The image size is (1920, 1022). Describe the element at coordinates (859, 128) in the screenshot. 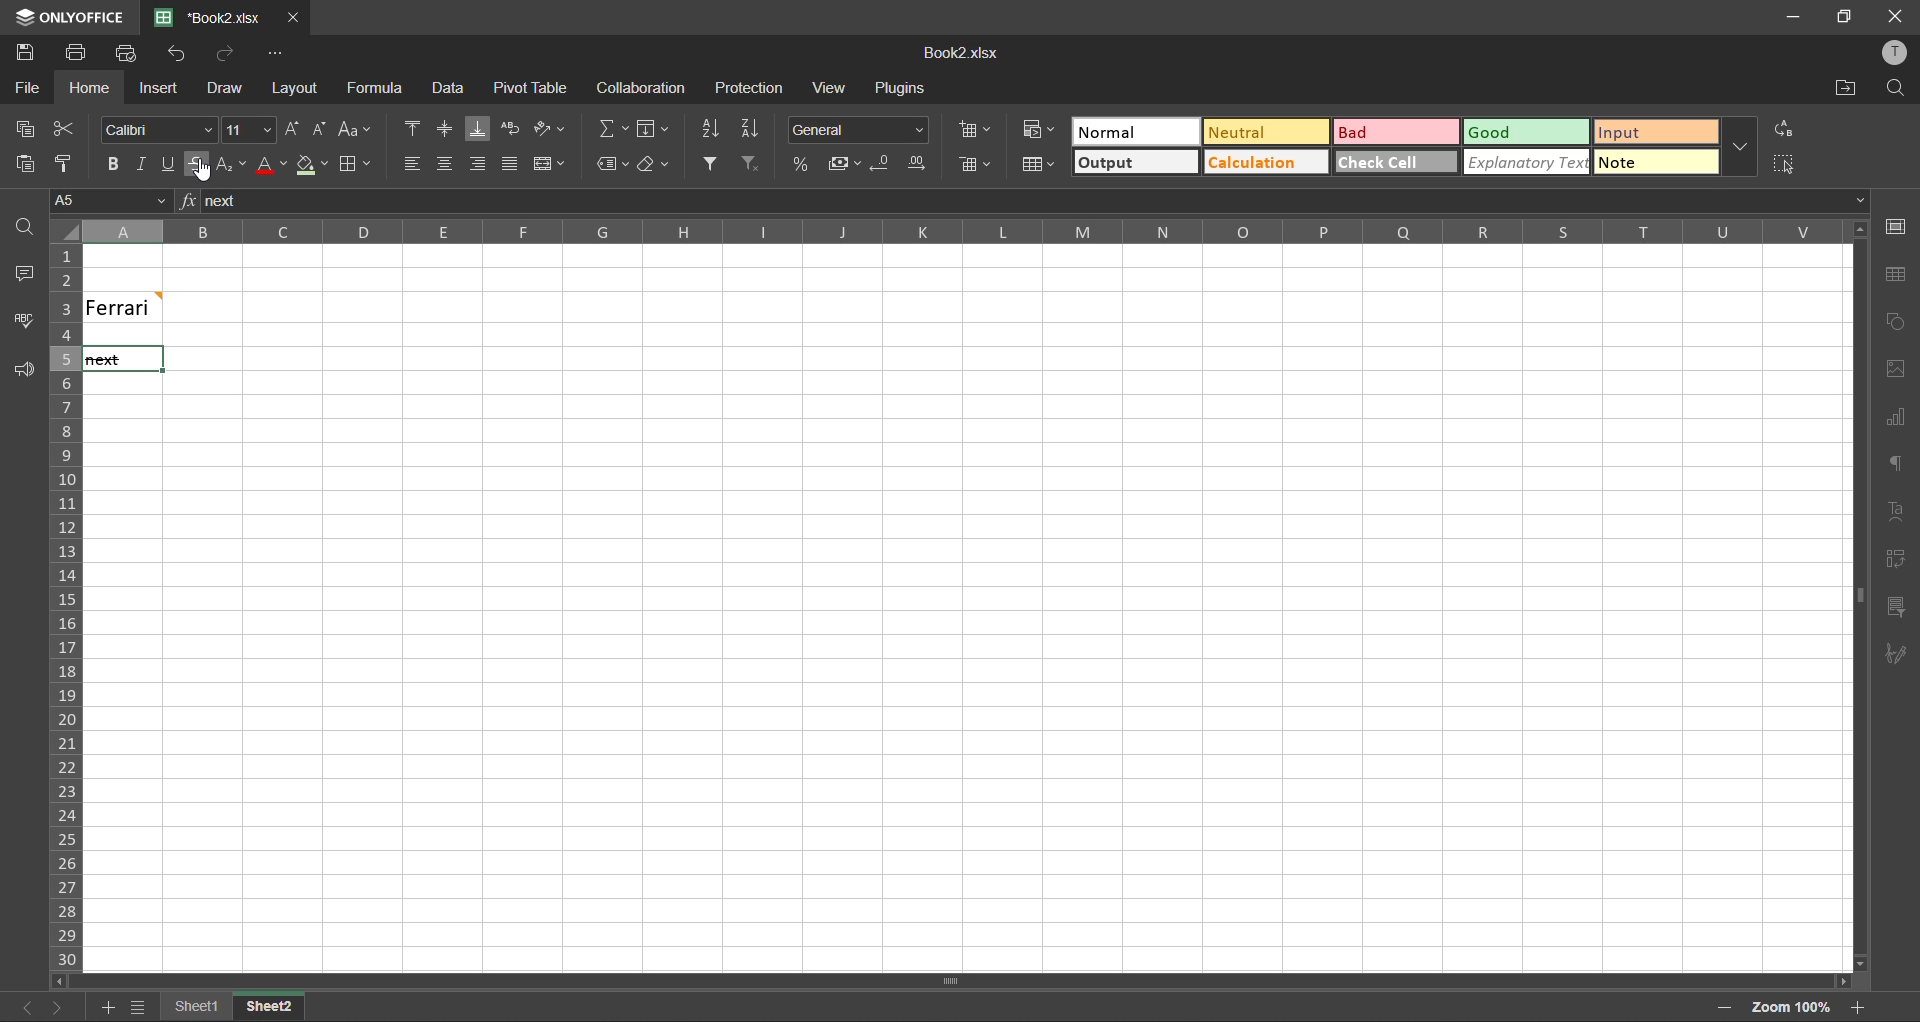

I see `number format` at that location.